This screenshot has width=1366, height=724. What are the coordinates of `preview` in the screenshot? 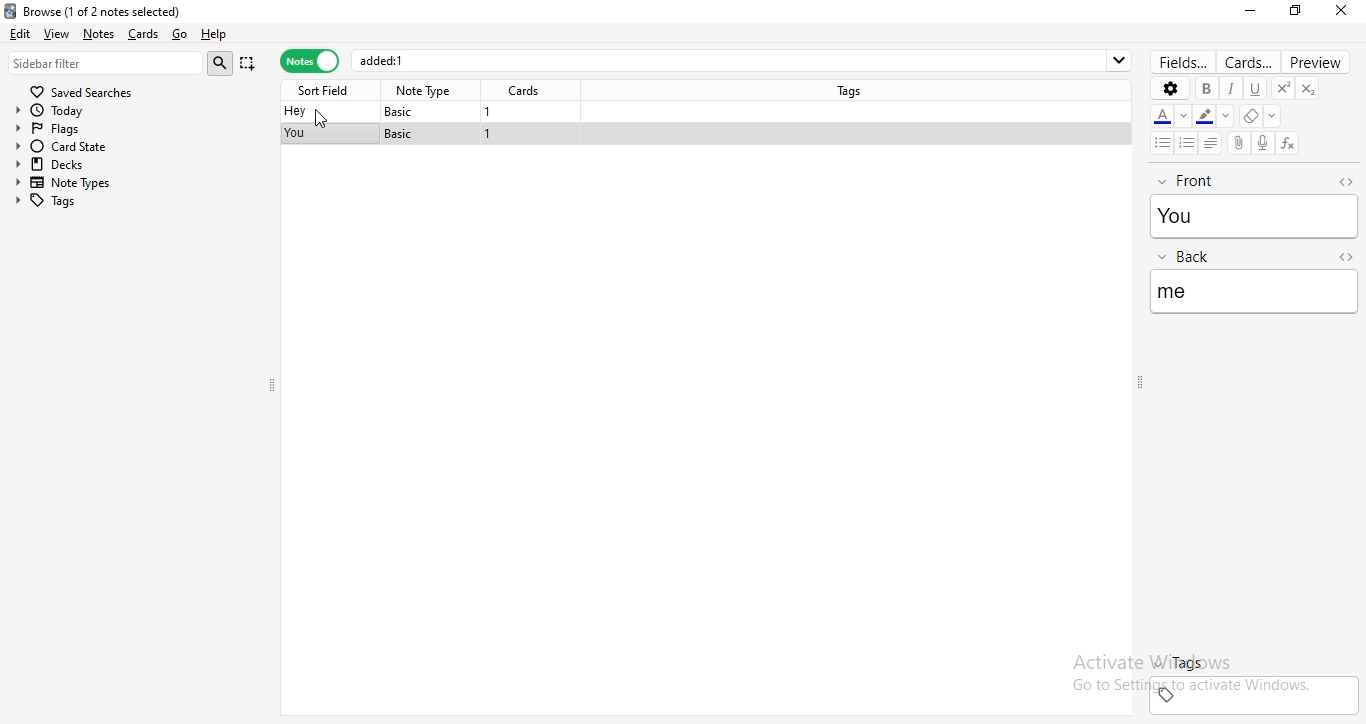 It's located at (1319, 60).